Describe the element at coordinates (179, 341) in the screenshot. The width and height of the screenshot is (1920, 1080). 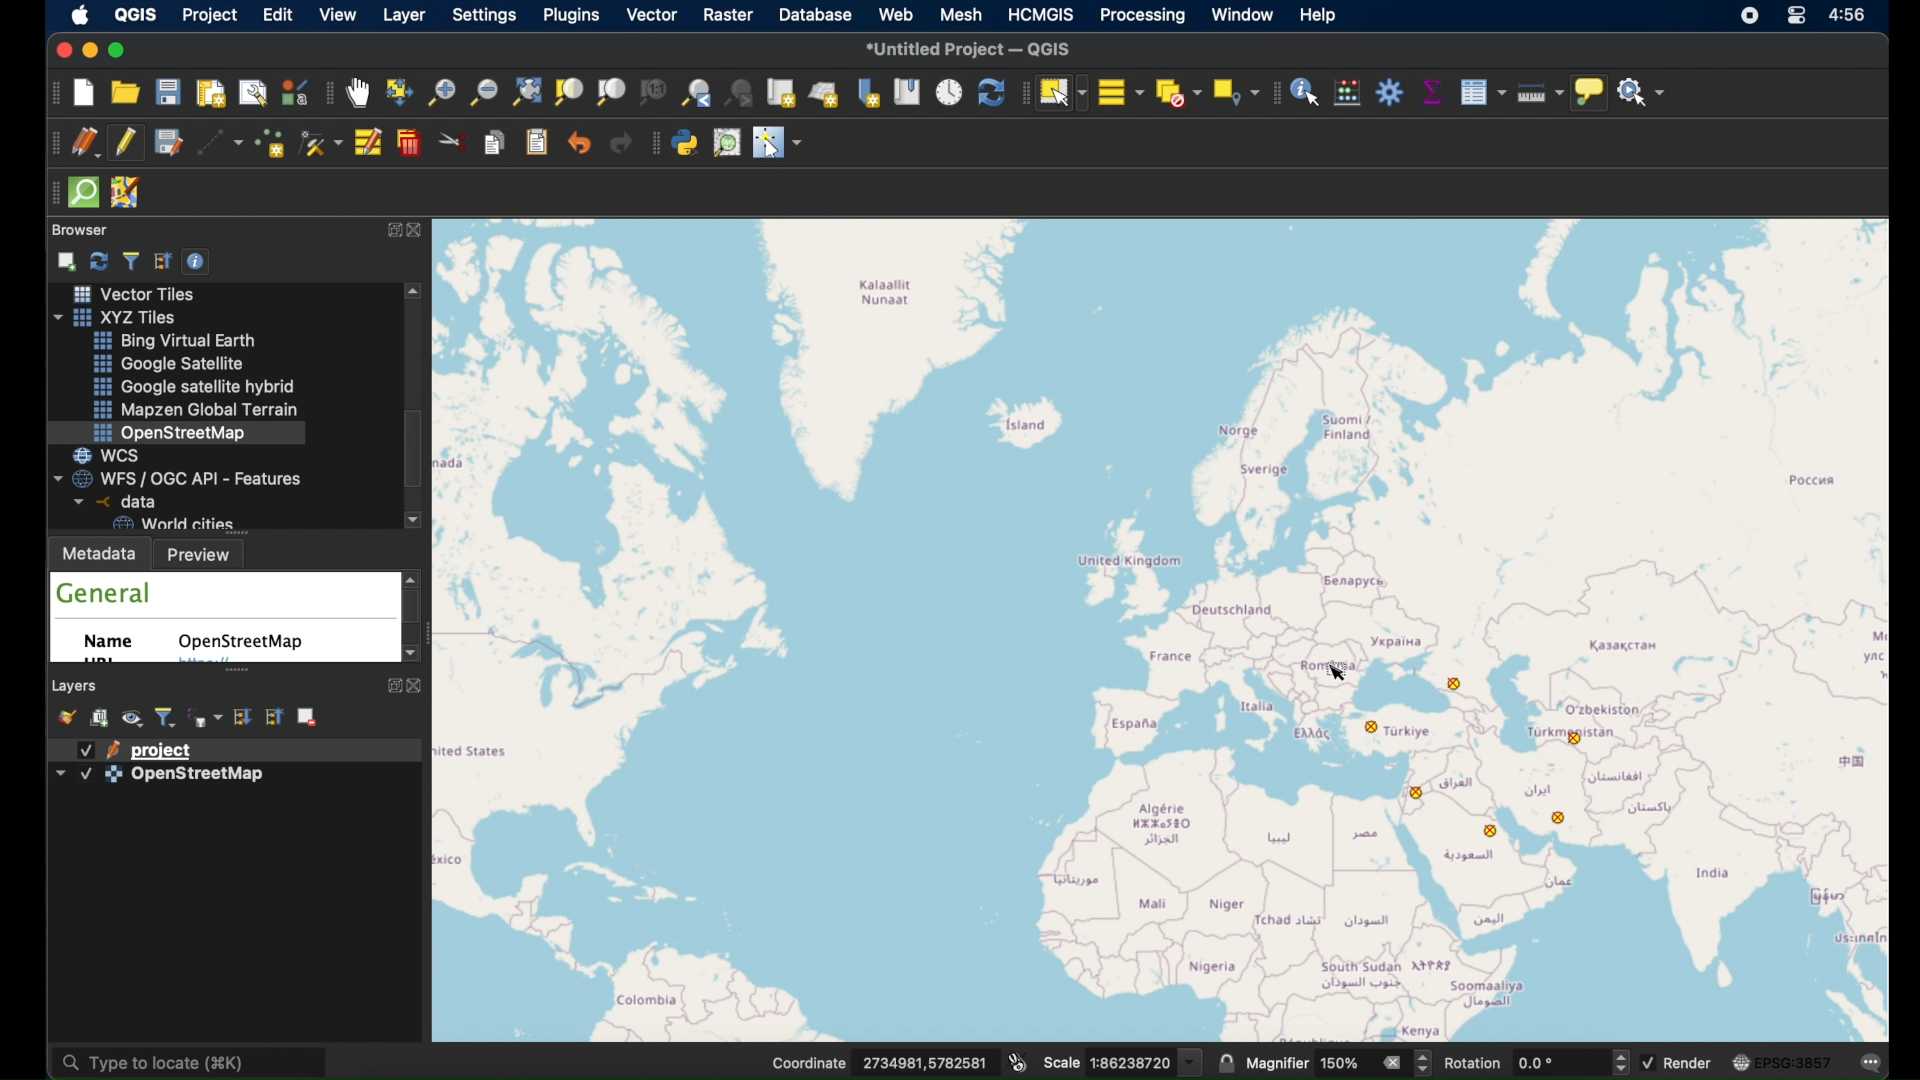
I see `bing virtual earth` at that location.